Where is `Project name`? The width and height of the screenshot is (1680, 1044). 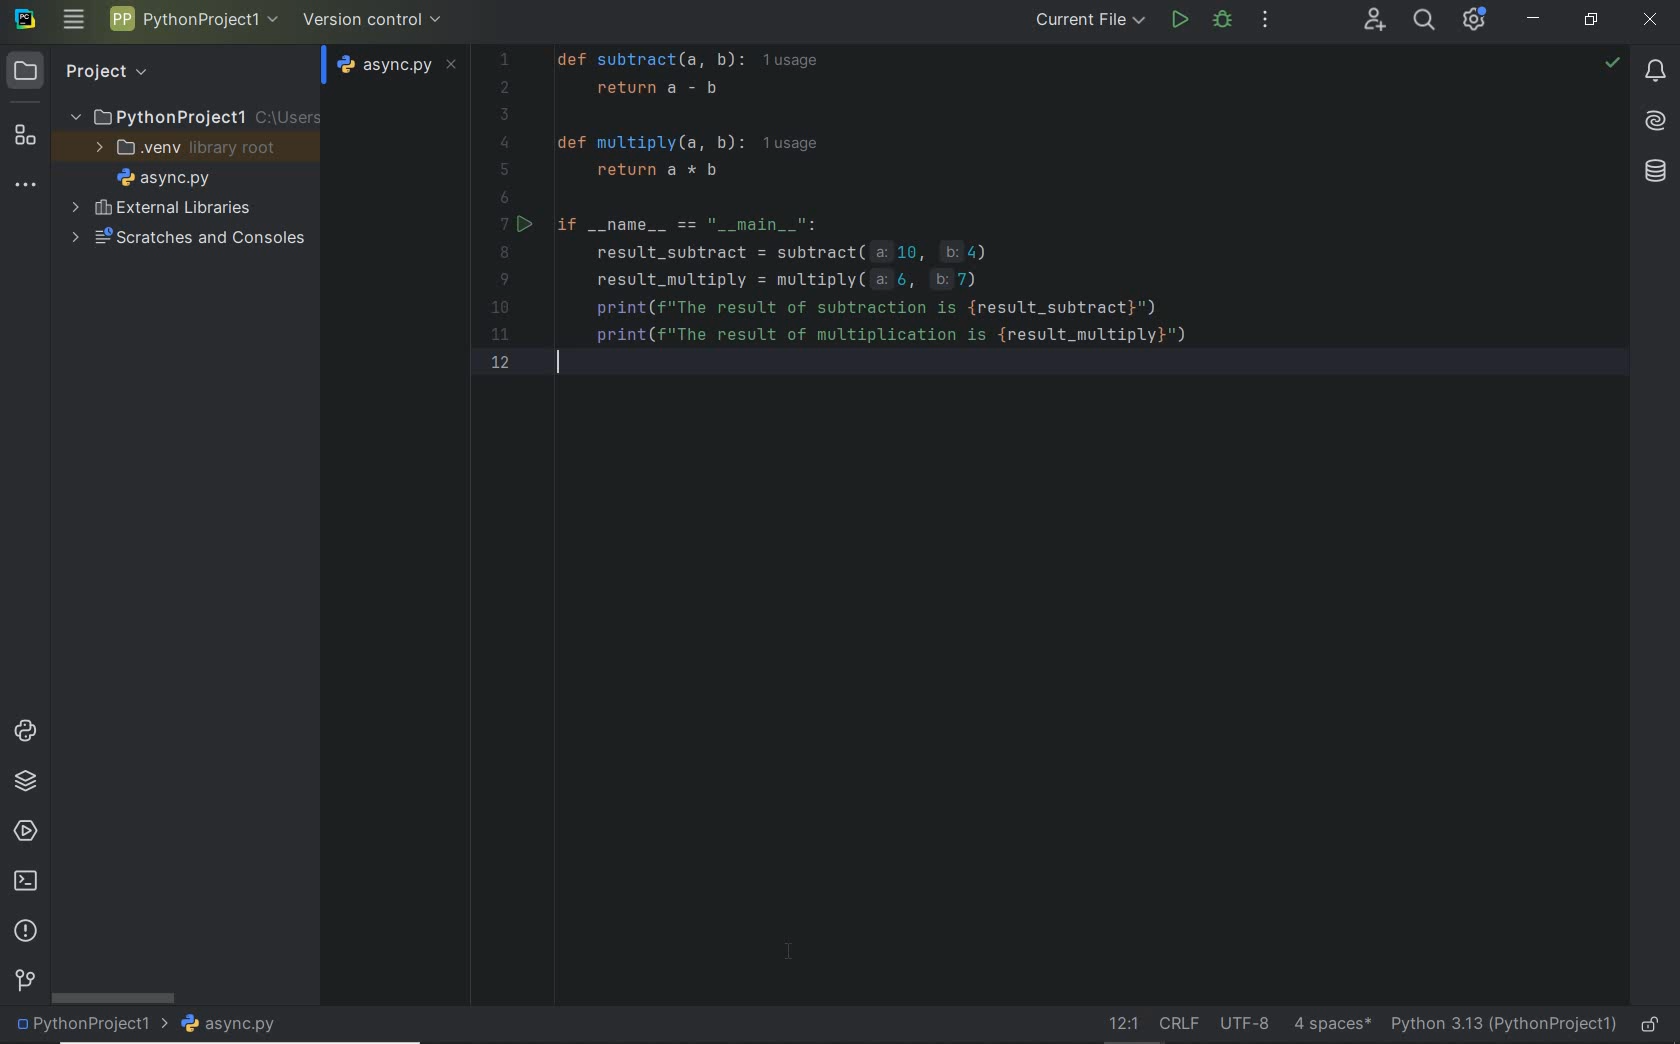
Project name is located at coordinates (191, 22).